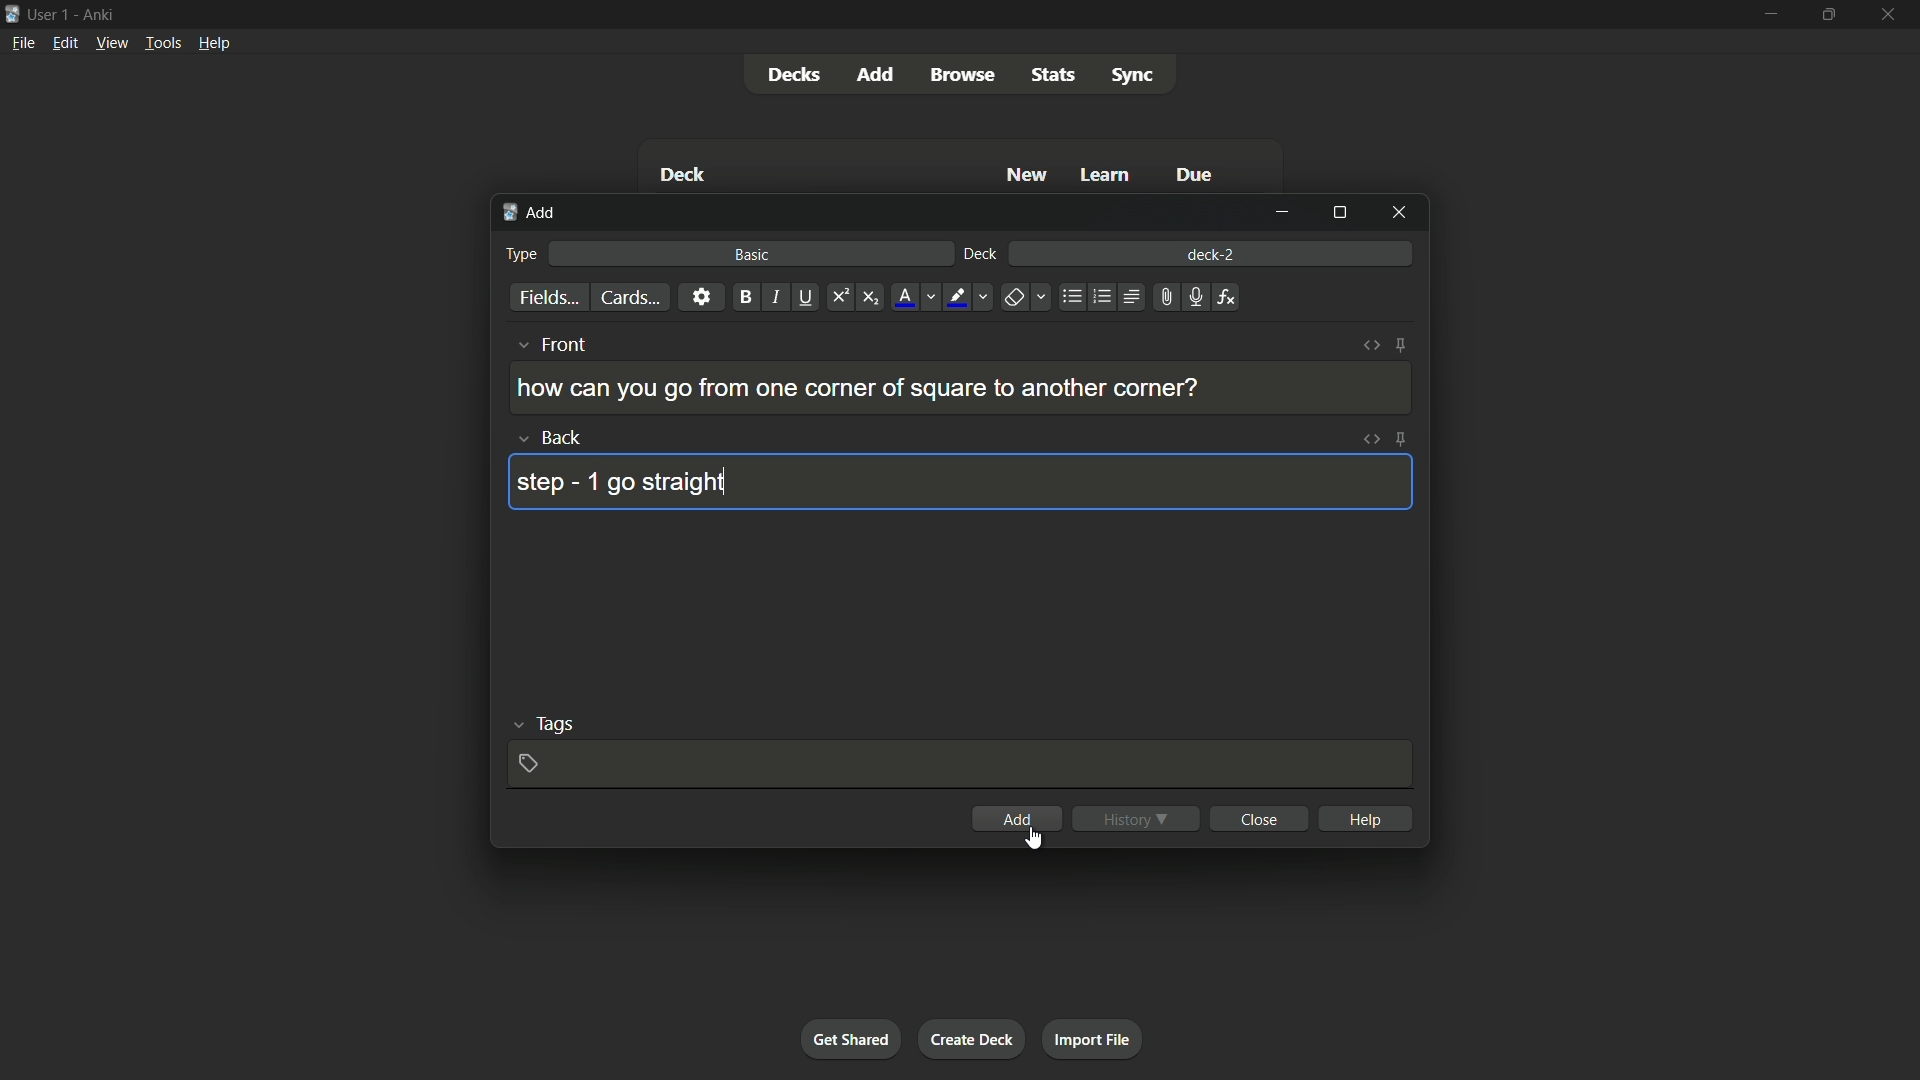  Describe the element at coordinates (11, 15) in the screenshot. I see `app icon` at that location.